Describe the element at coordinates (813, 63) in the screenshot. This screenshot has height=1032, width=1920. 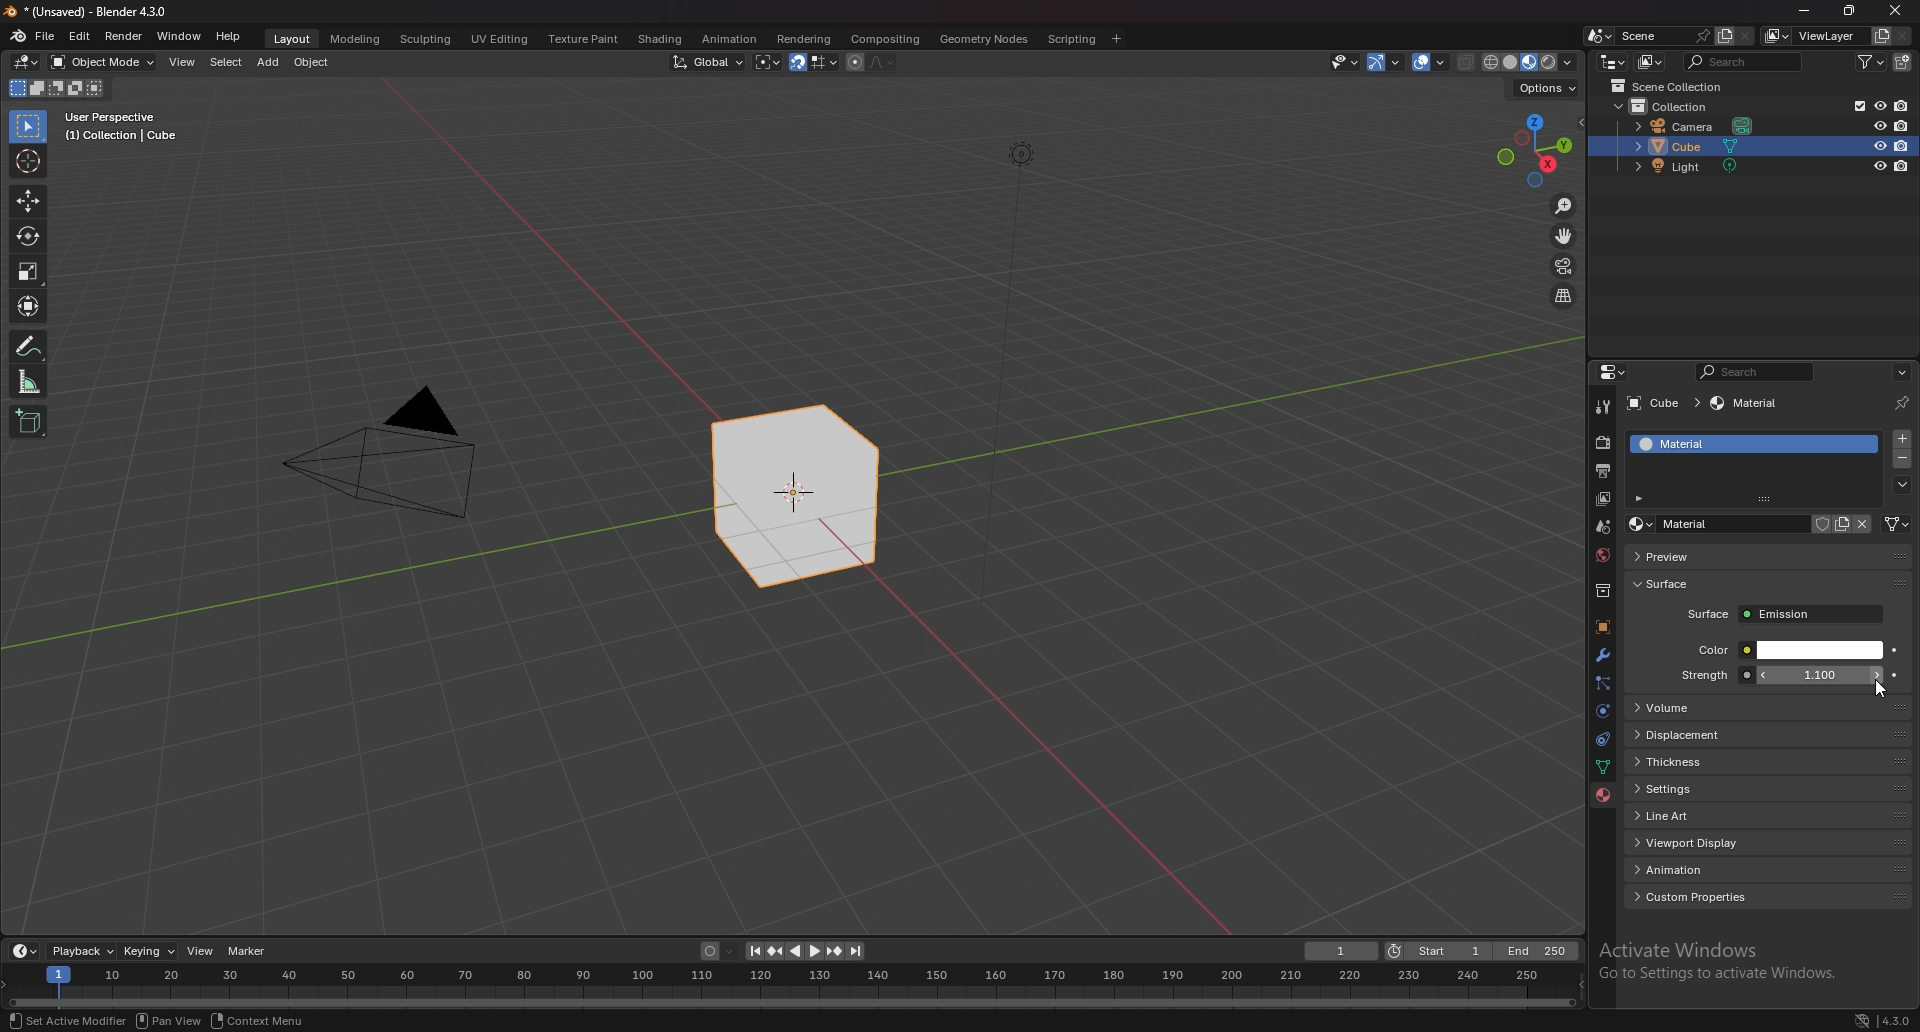
I see `snapping` at that location.